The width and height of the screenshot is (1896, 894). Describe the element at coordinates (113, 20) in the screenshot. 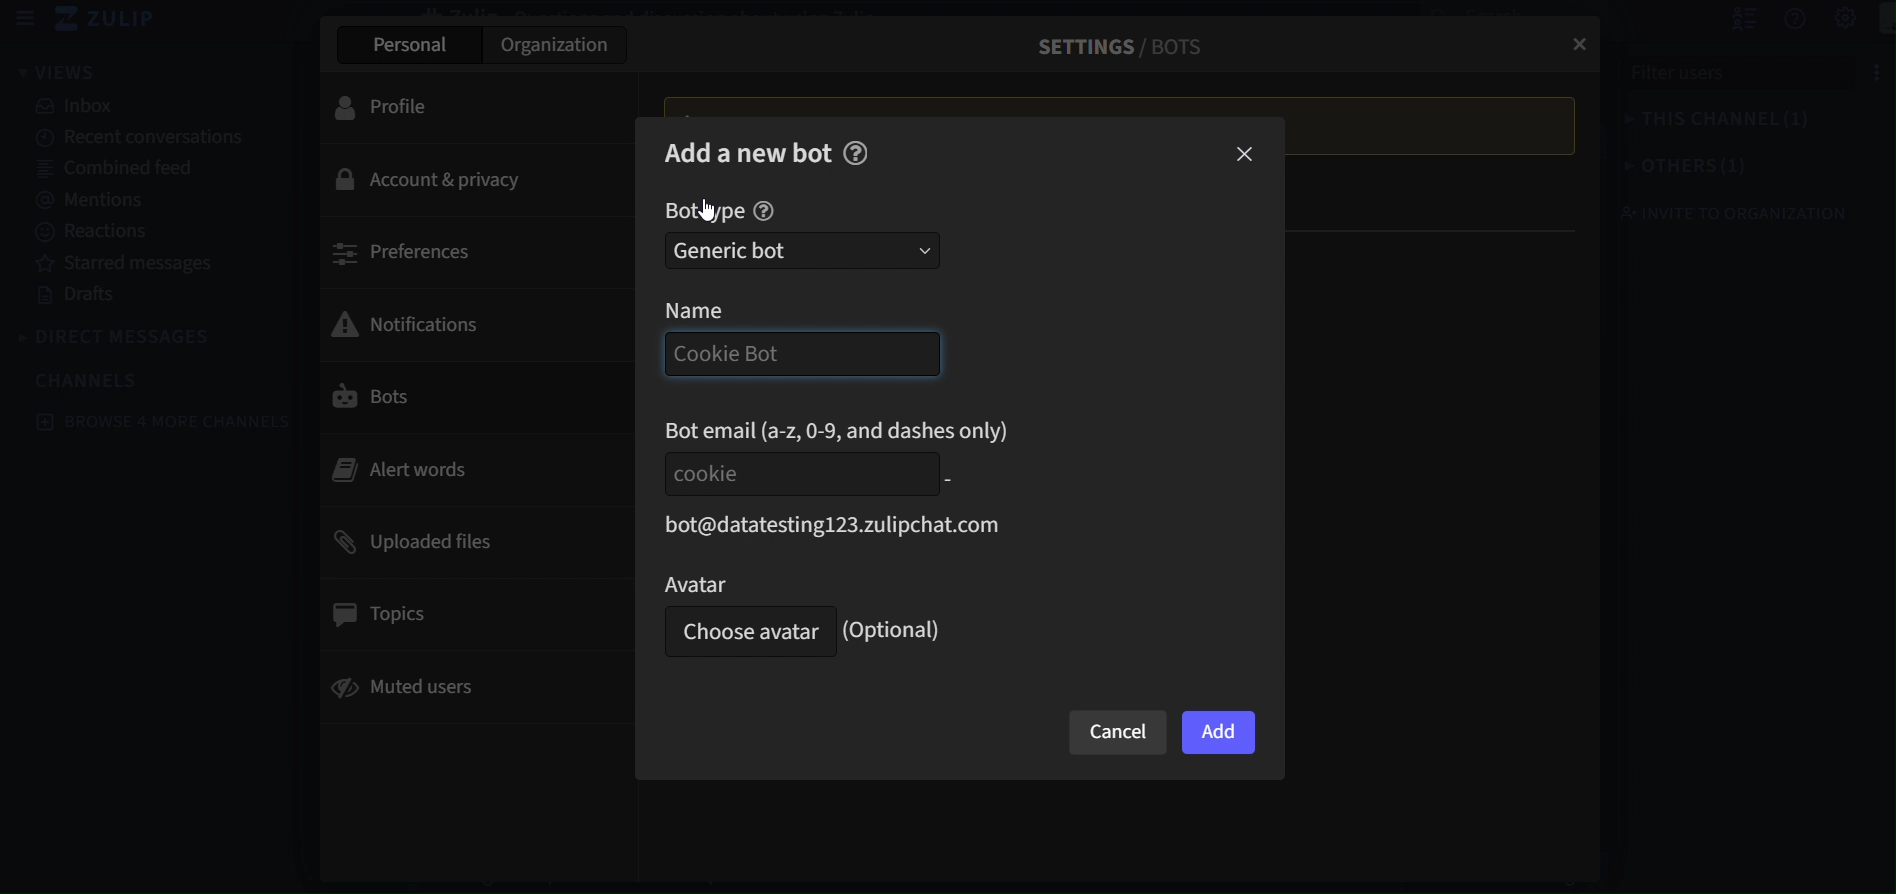

I see `zulip` at that location.